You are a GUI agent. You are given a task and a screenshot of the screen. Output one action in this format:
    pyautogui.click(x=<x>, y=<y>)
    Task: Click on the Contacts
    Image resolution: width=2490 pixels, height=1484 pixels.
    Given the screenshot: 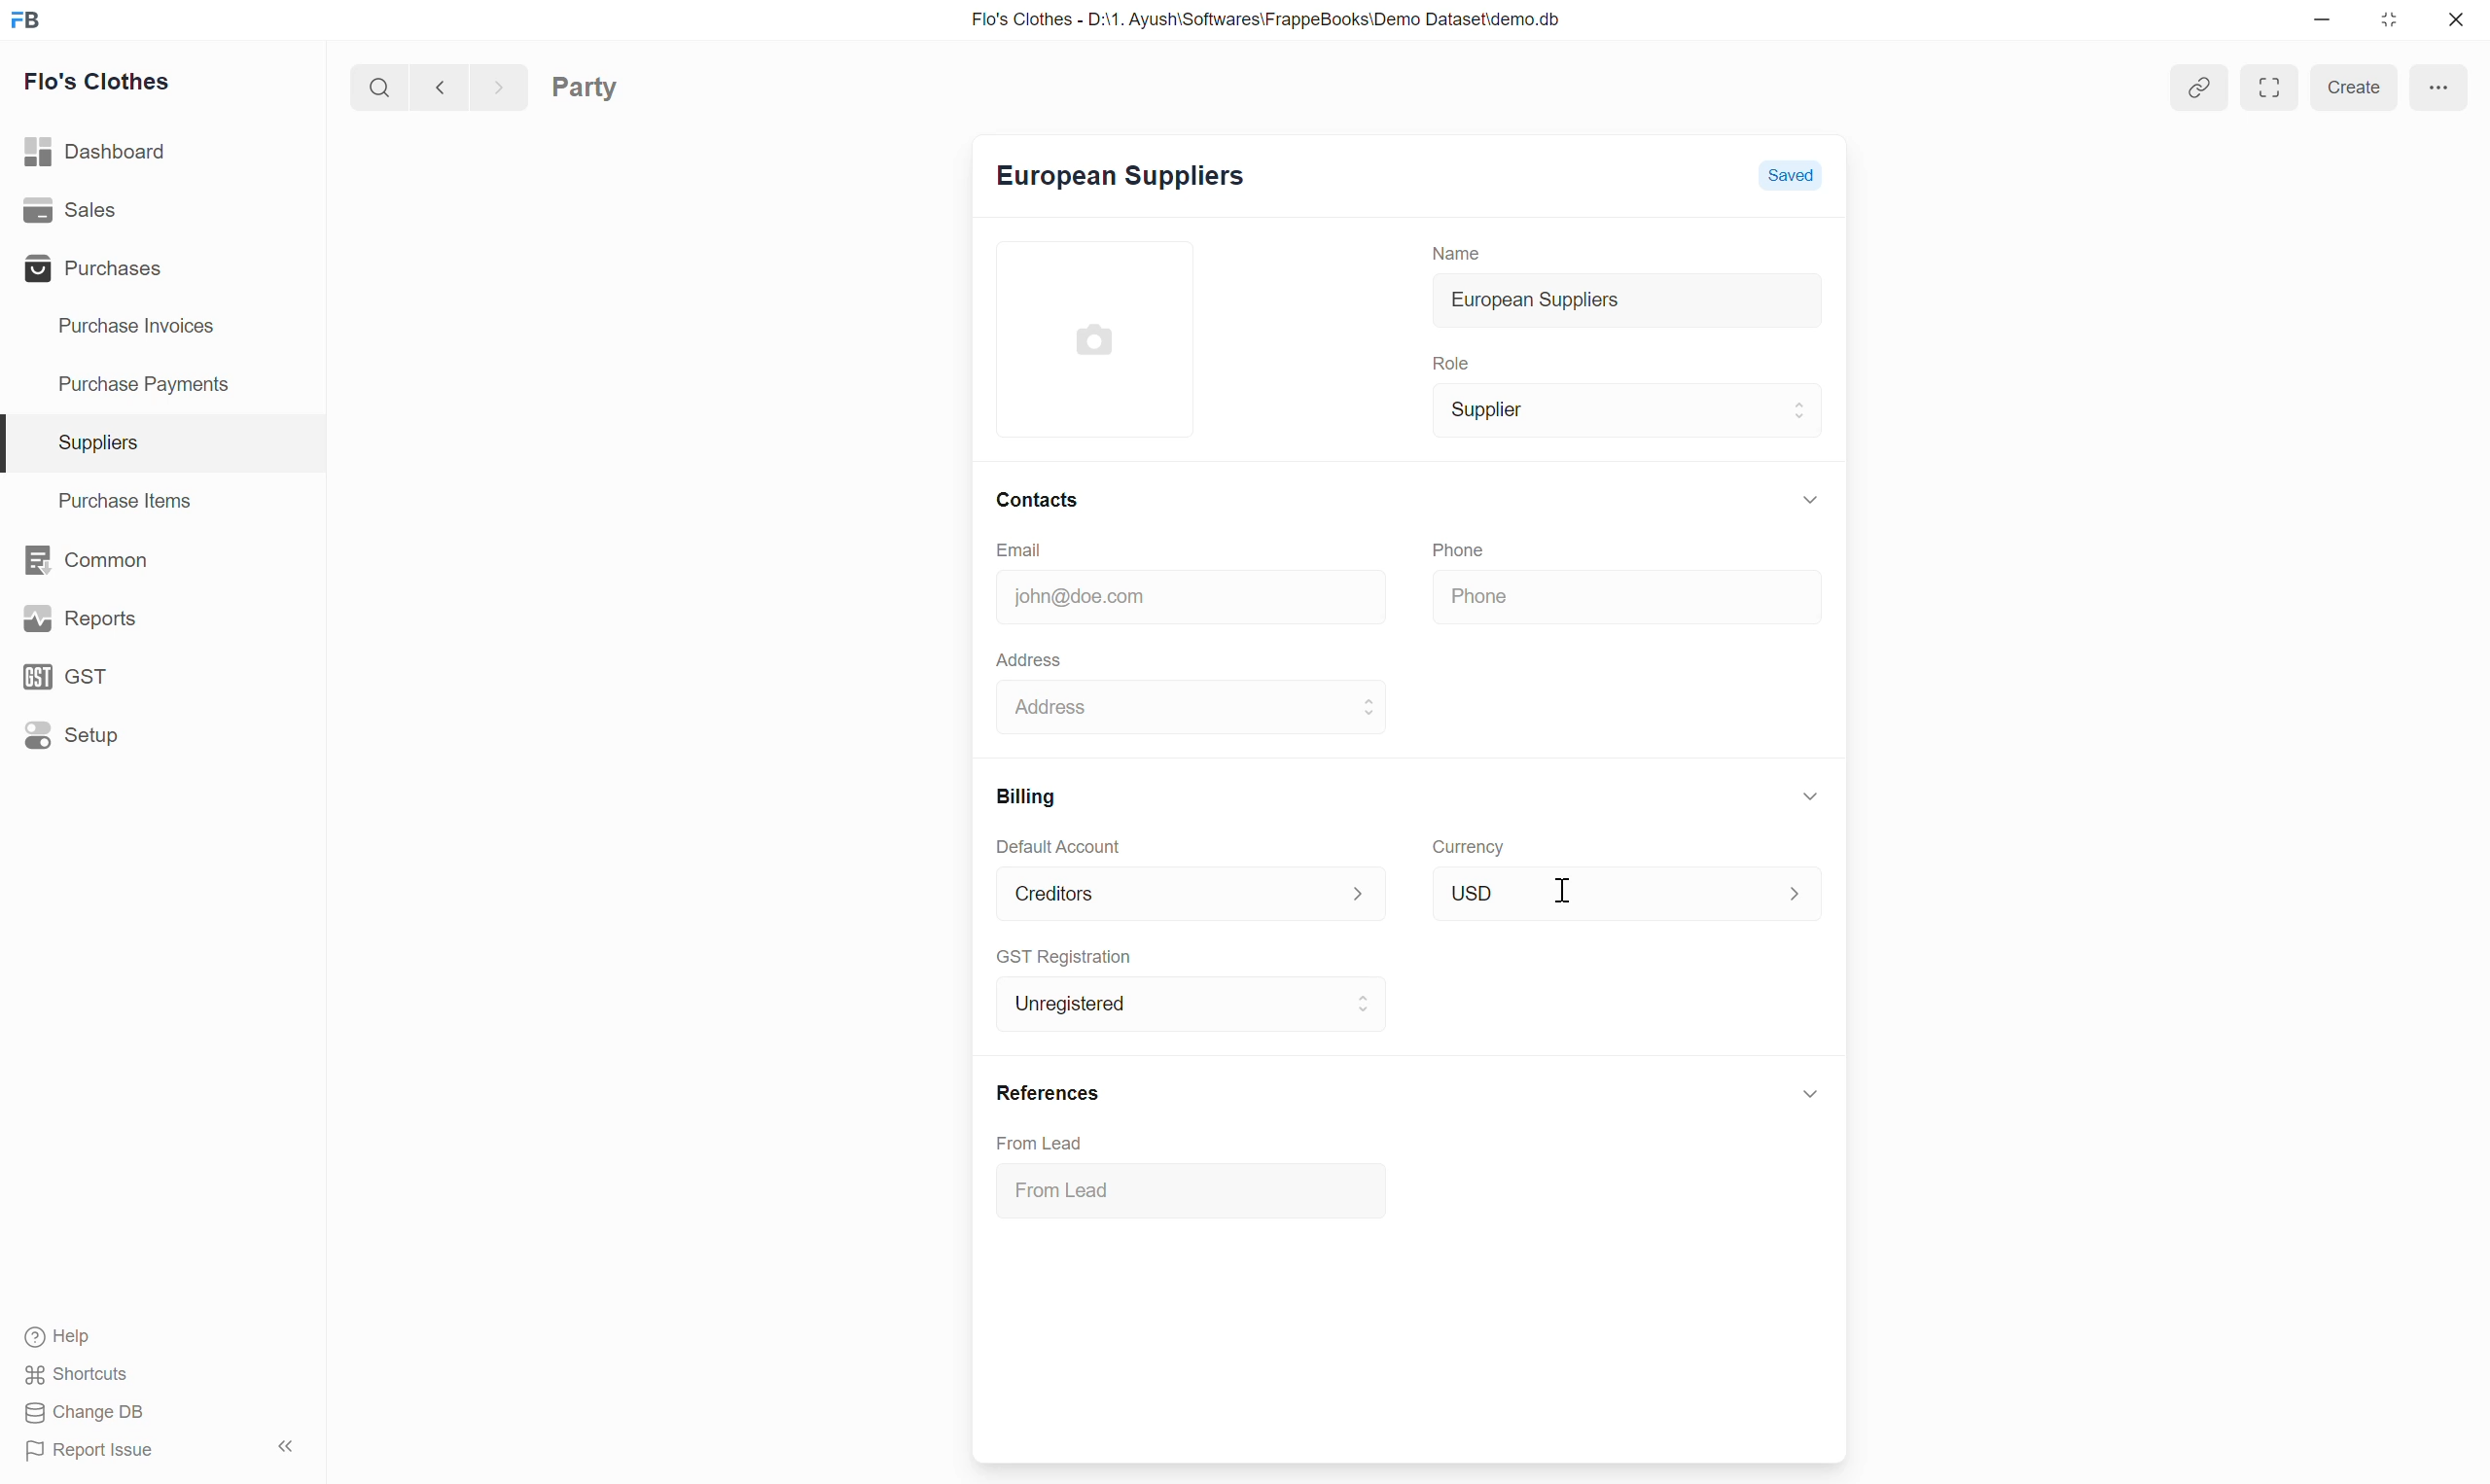 What is the action you would take?
    pyautogui.click(x=1056, y=498)
    